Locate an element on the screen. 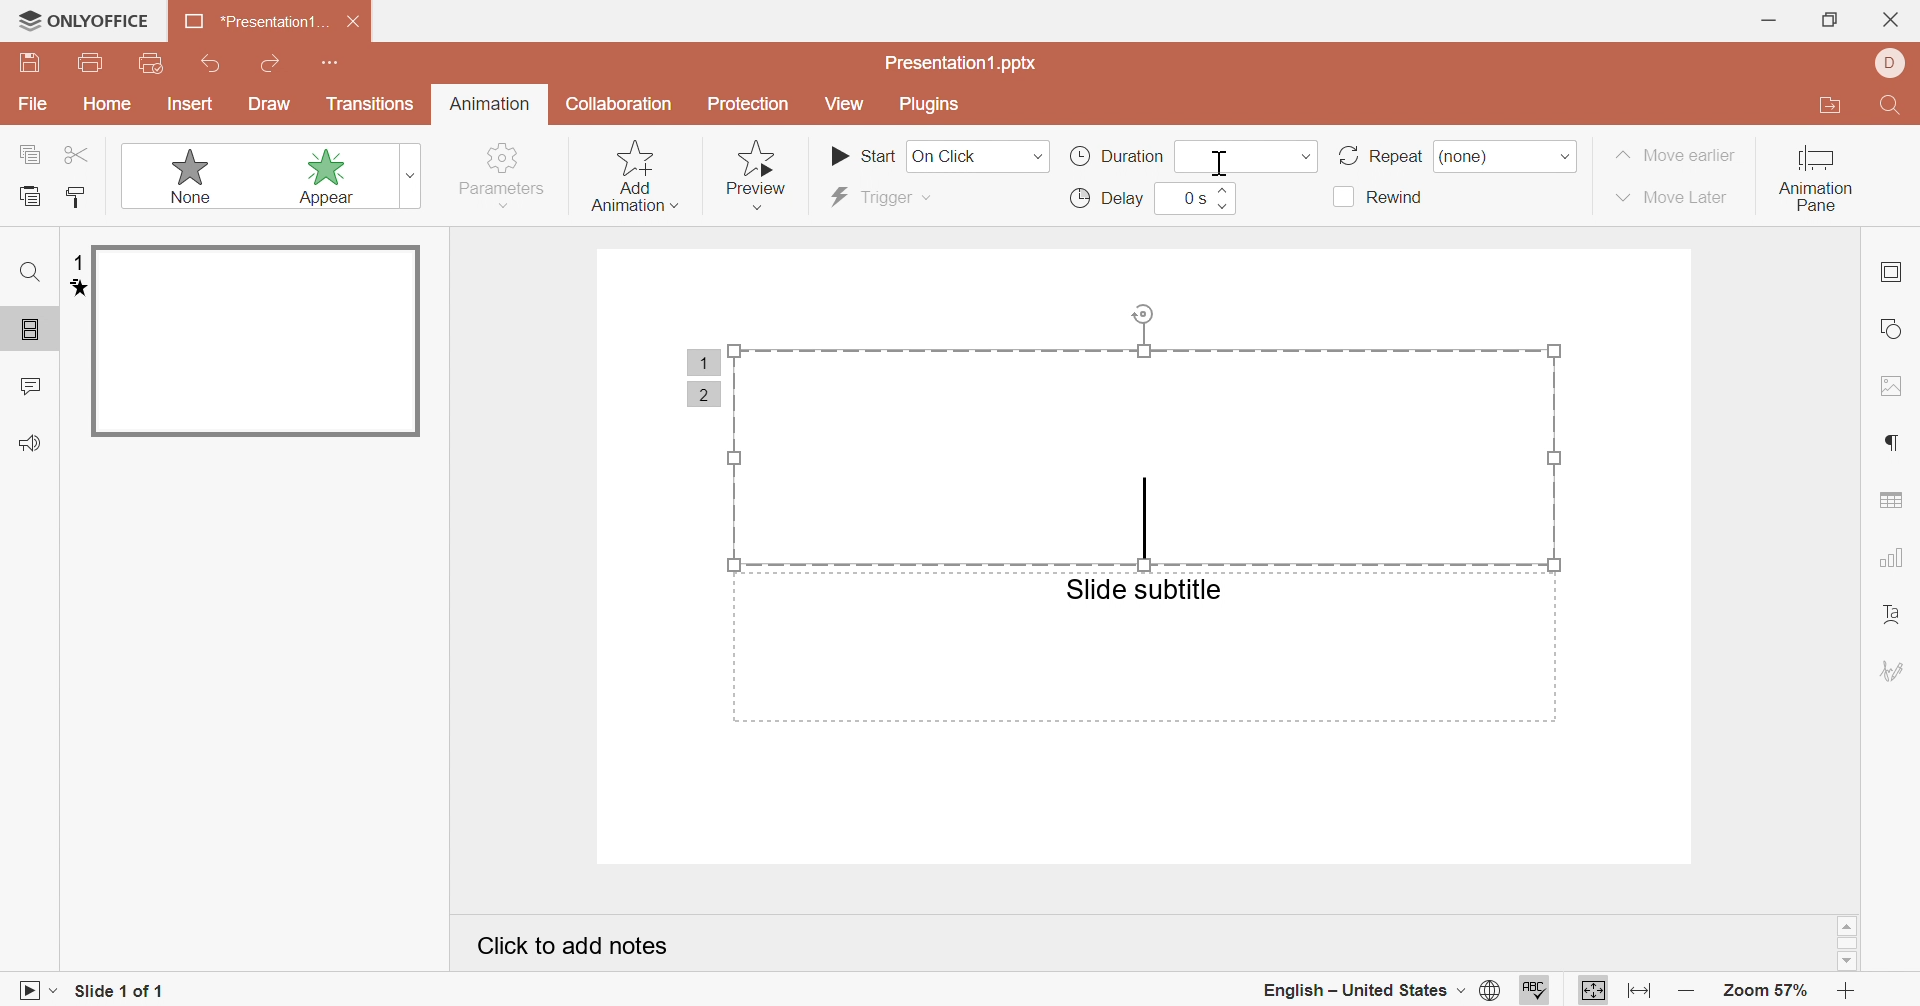 This screenshot has width=1920, height=1006. animation is located at coordinates (72, 289).